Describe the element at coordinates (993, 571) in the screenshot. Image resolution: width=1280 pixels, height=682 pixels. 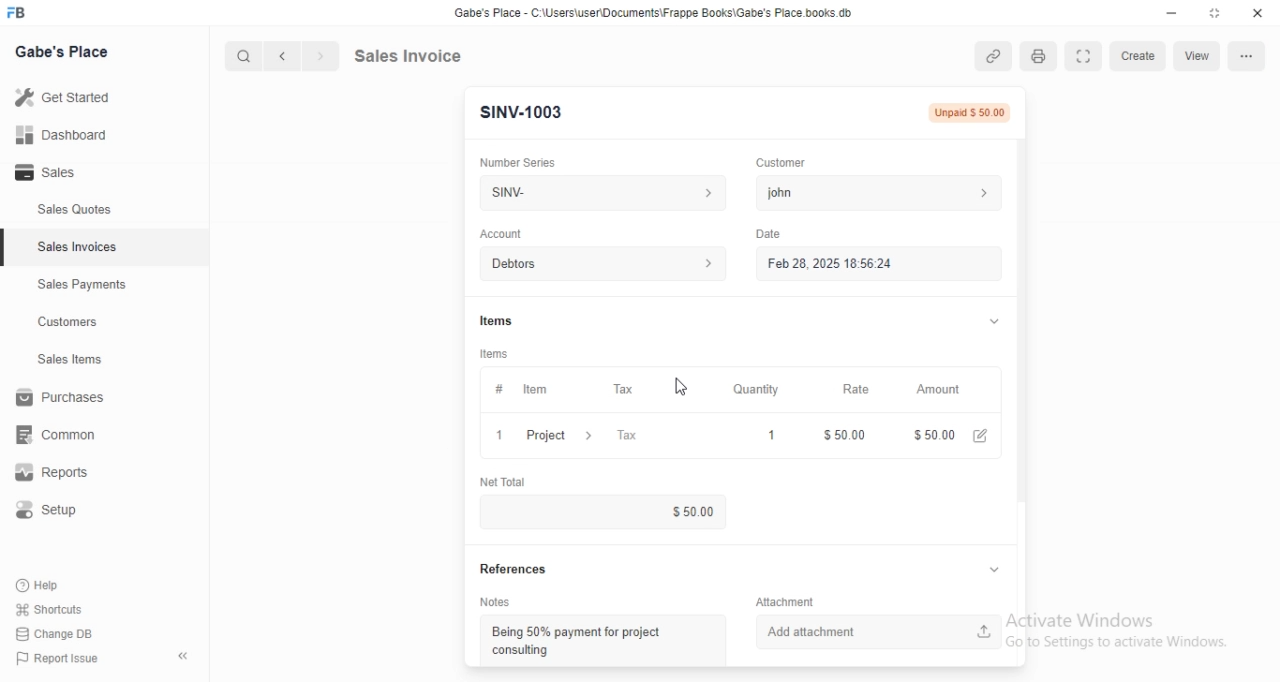
I see `collapse` at that location.